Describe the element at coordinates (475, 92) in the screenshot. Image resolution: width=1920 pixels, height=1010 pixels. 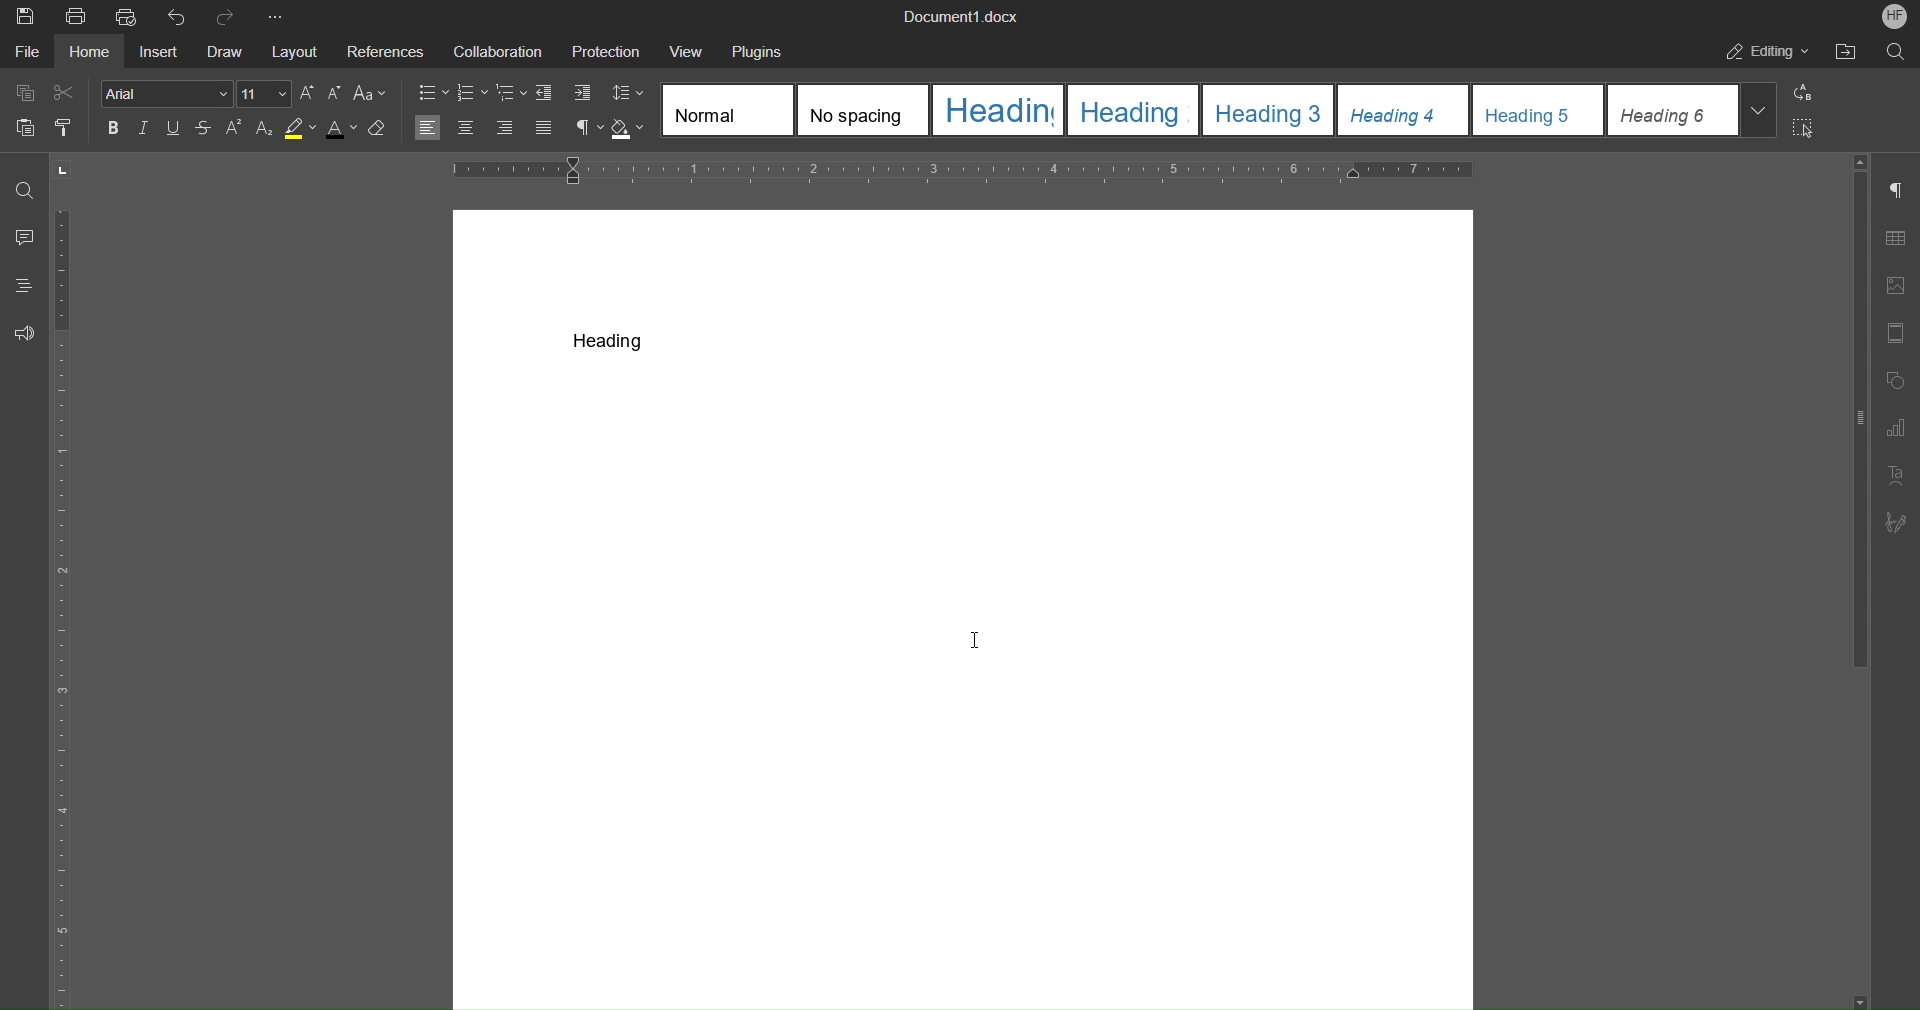
I see `Numbered List` at that location.